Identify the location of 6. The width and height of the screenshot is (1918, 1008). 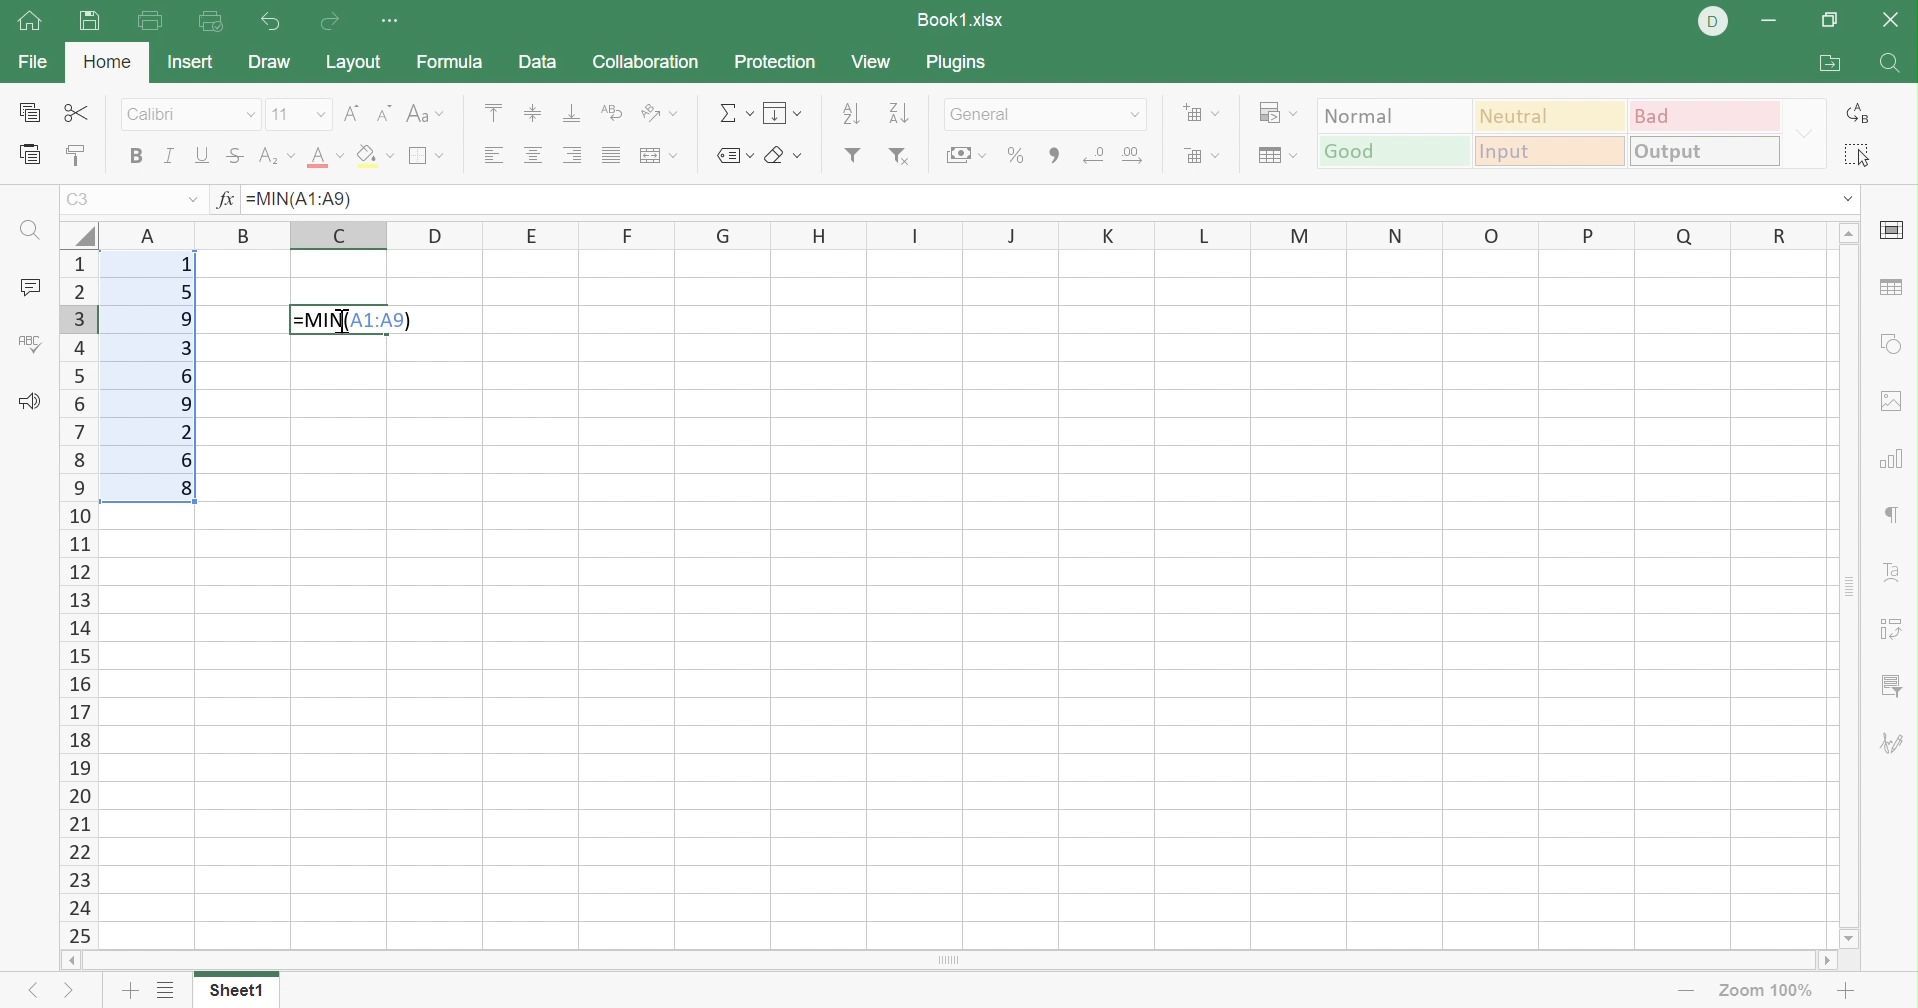
(192, 462).